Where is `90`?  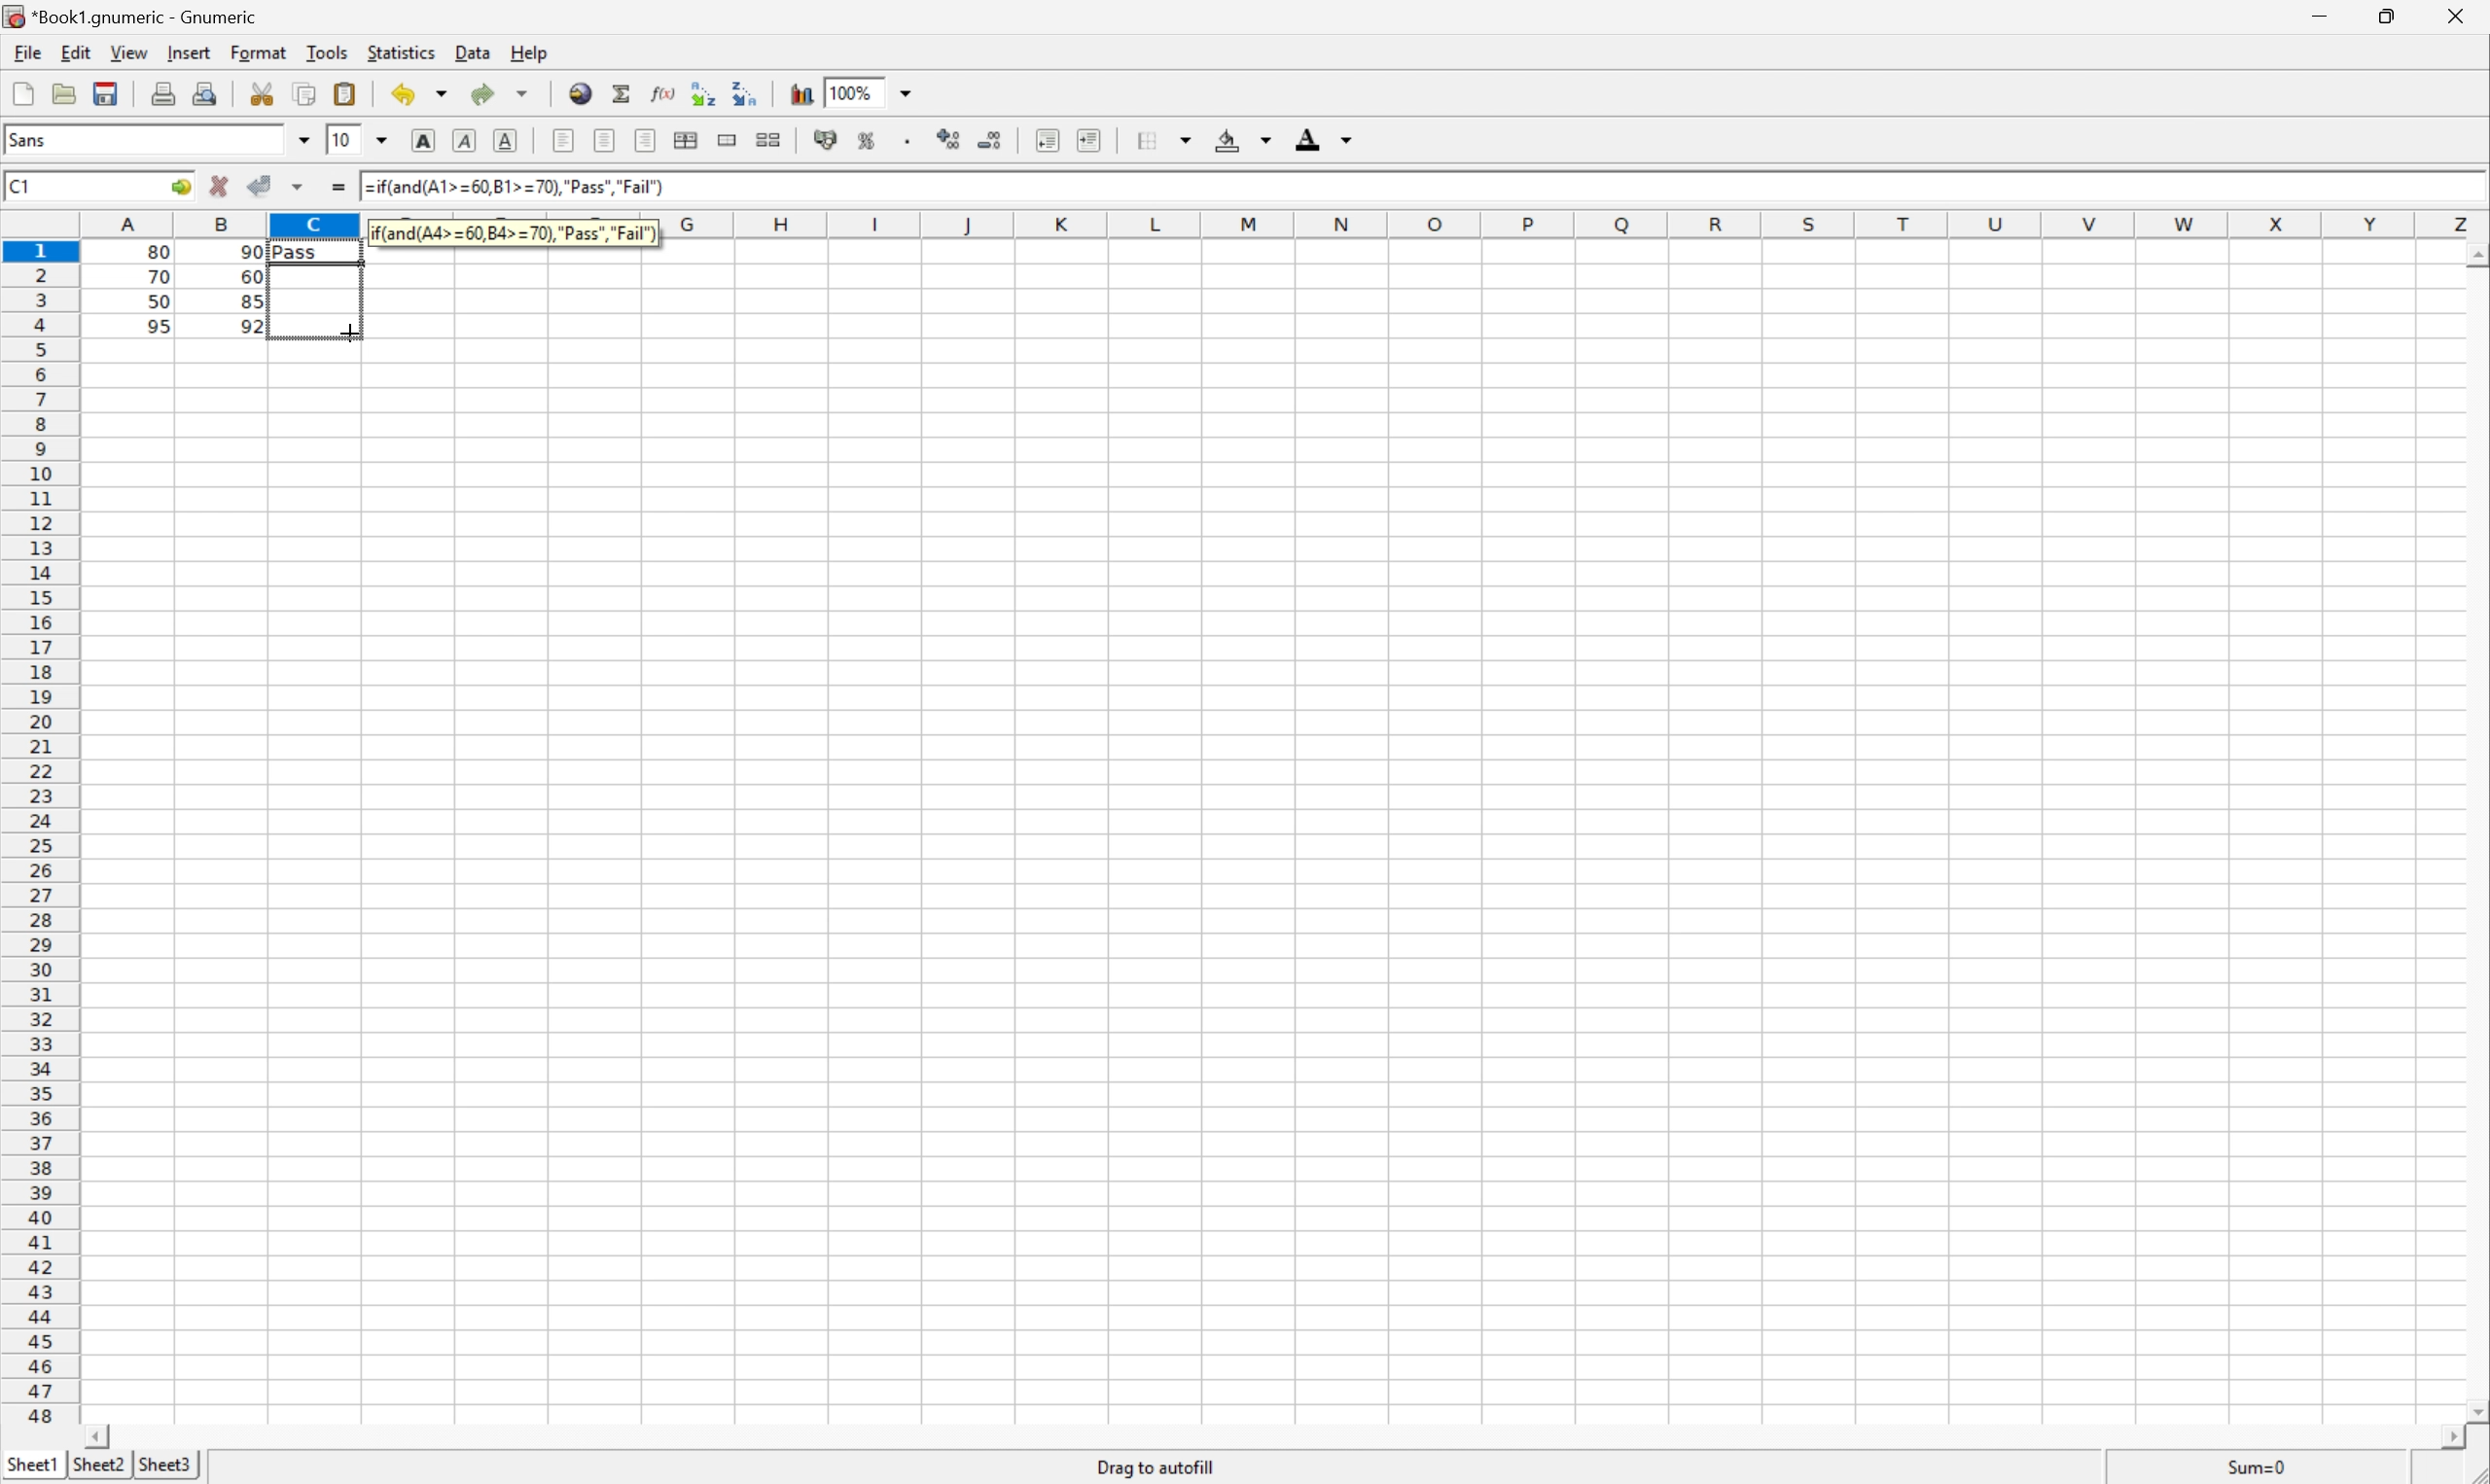
90 is located at coordinates (251, 252).